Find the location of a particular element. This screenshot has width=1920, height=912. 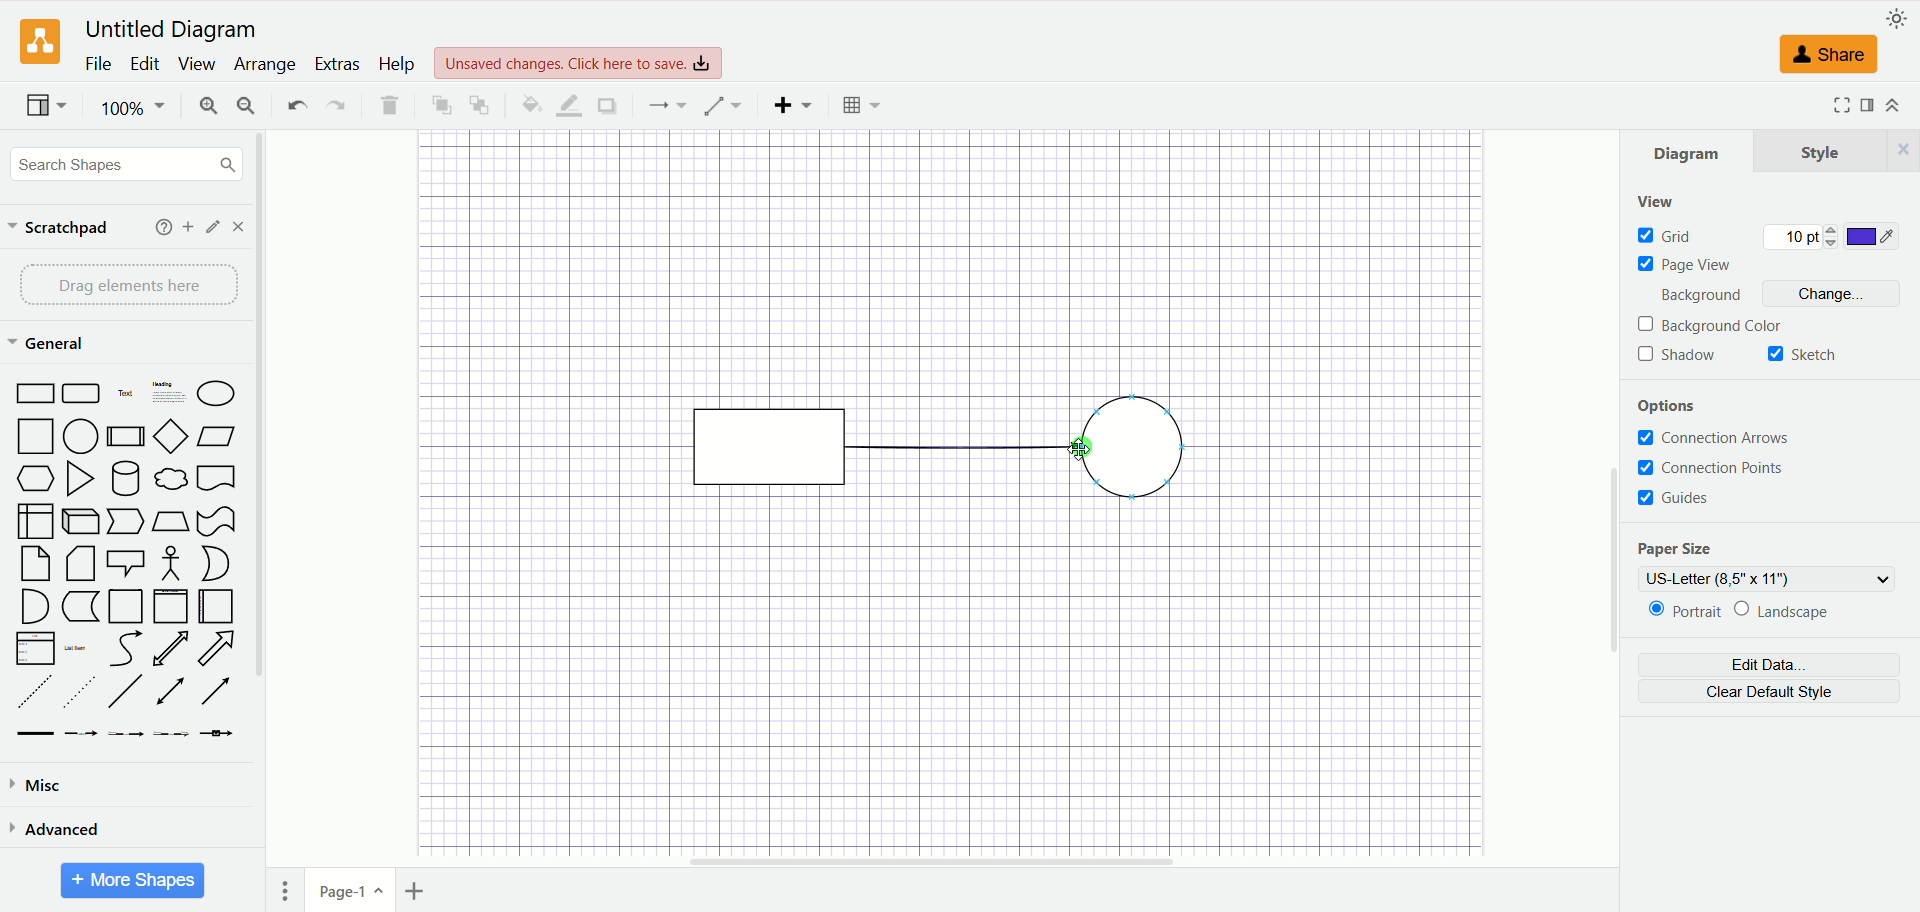

Fullscreen is located at coordinates (1835, 106).